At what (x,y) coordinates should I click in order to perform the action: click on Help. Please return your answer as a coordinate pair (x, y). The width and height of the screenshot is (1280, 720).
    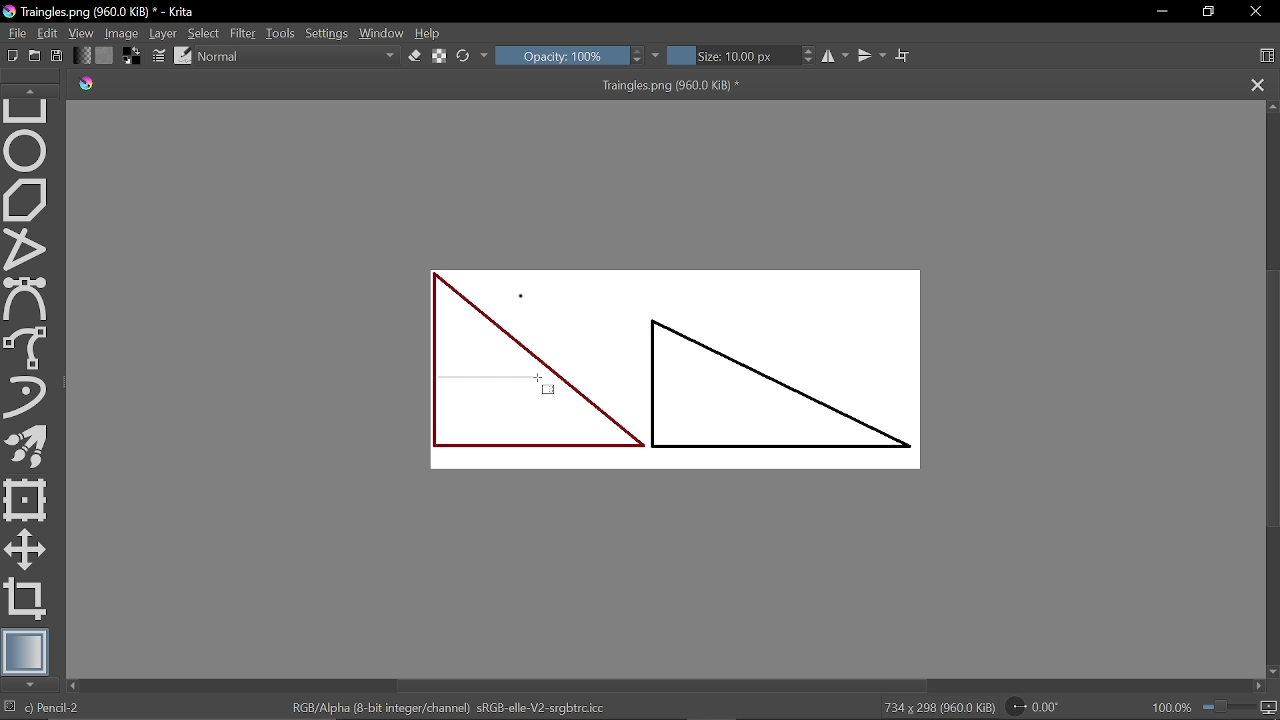
    Looking at the image, I should click on (433, 33).